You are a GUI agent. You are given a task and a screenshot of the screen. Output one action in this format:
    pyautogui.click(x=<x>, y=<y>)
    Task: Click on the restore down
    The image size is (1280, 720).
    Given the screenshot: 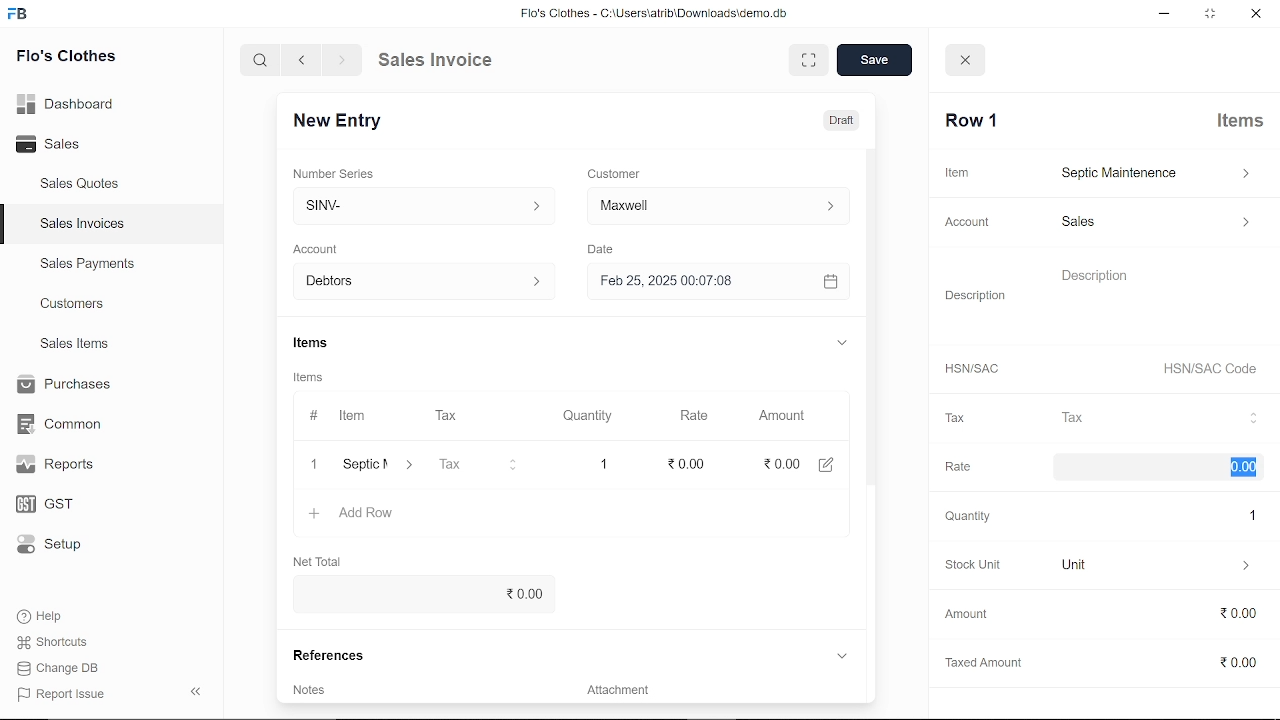 What is the action you would take?
    pyautogui.click(x=1207, y=13)
    